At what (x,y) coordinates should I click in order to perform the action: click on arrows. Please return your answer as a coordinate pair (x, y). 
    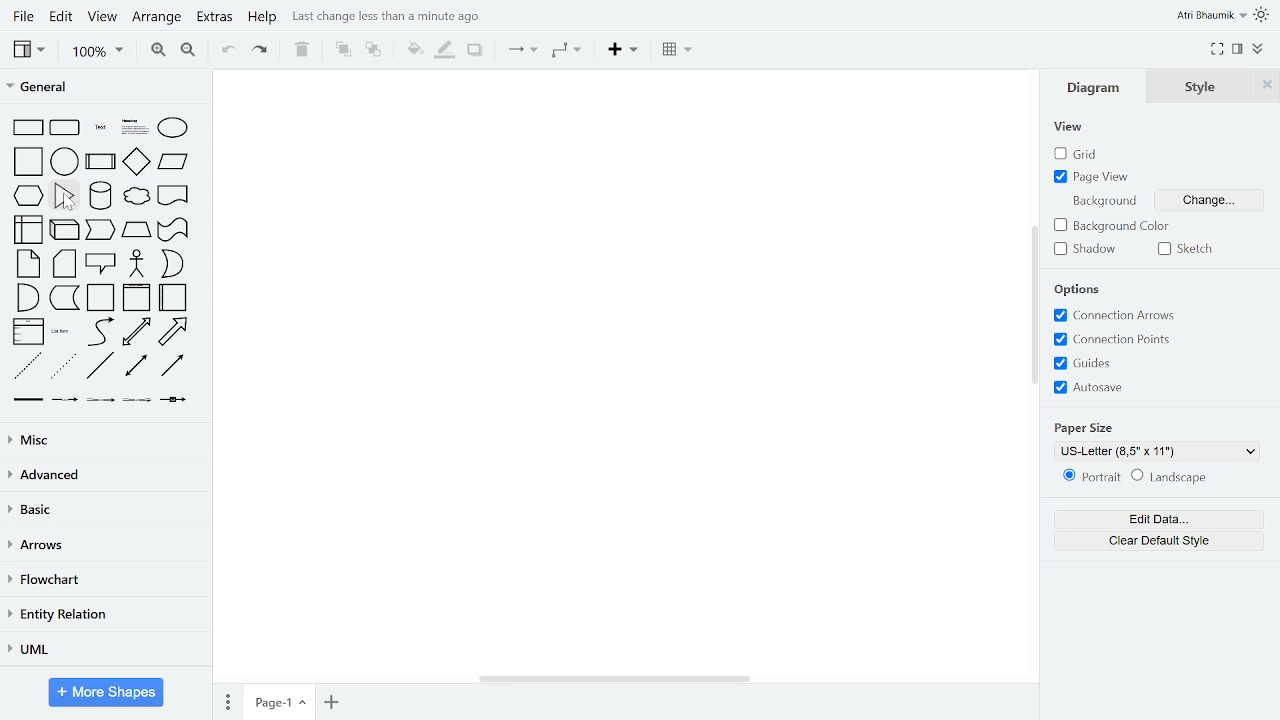
    Looking at the image, I should click on (103, 546).